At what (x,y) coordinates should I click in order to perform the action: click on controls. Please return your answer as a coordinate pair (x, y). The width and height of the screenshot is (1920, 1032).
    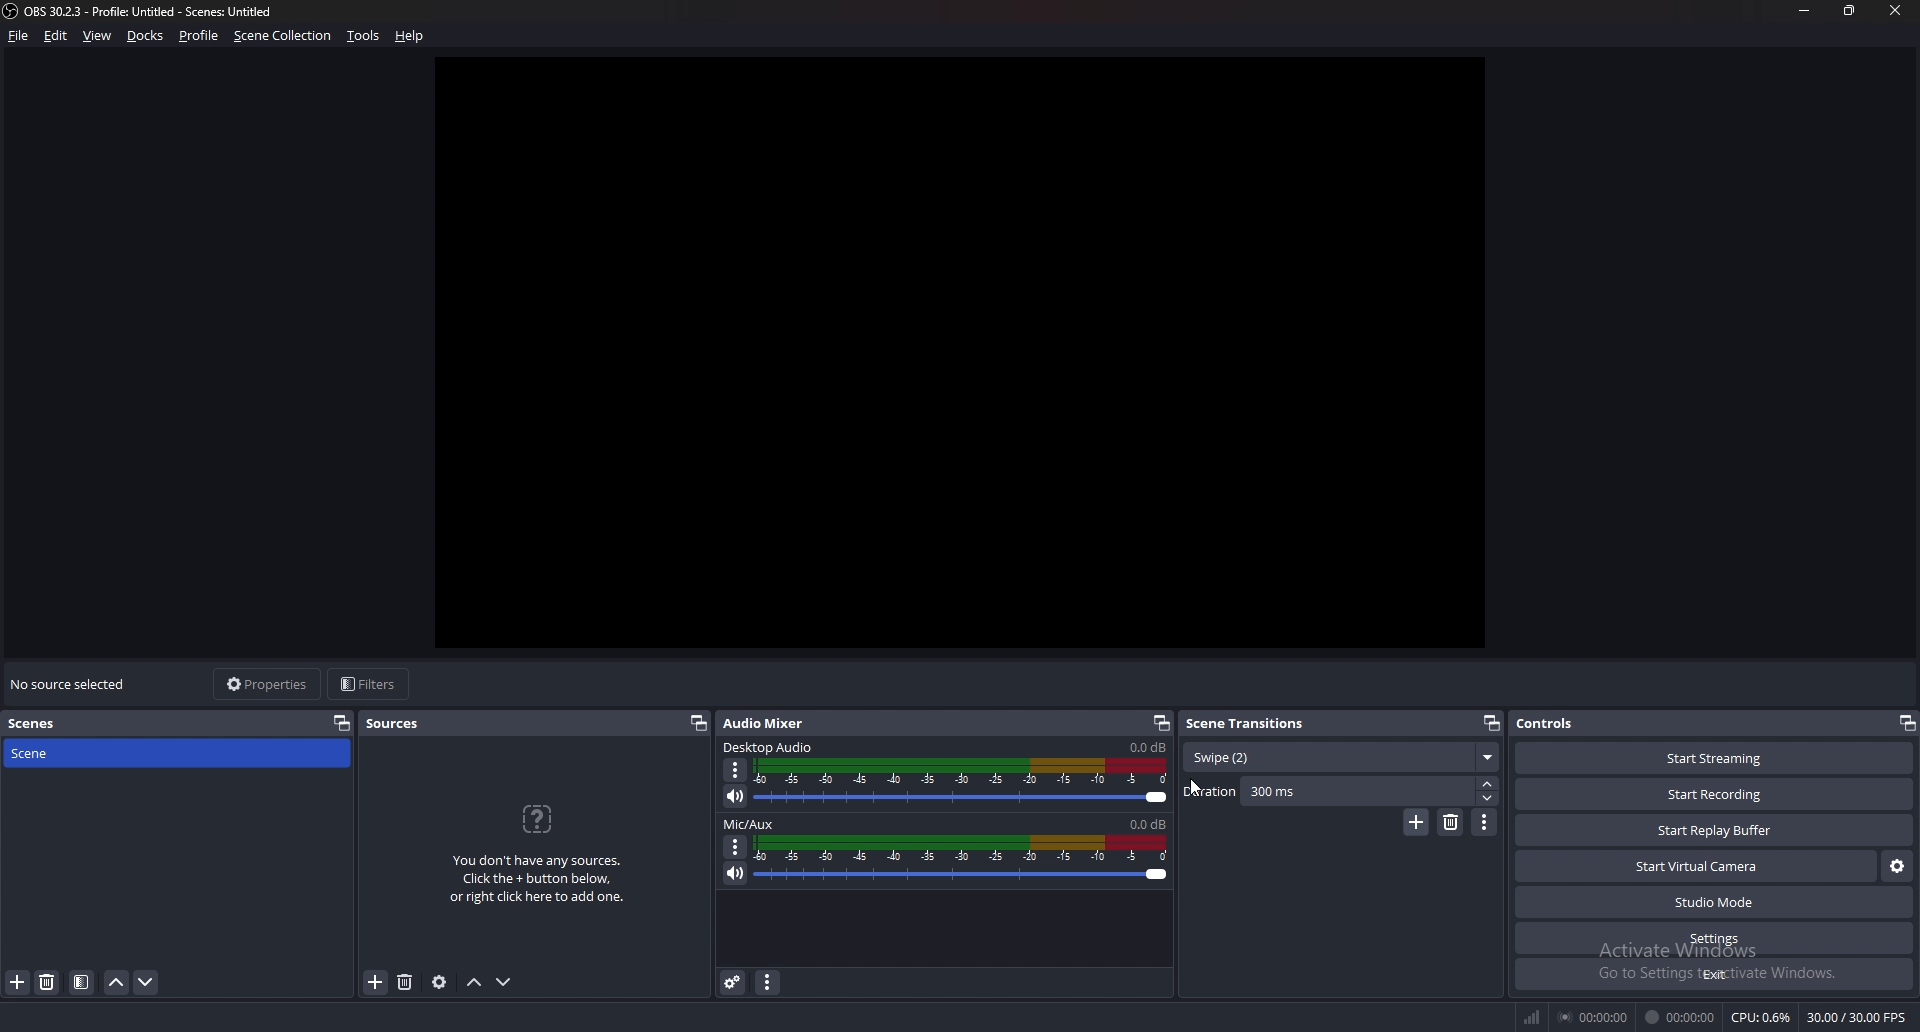
    Looking at the image, I should click on (1561, 723).